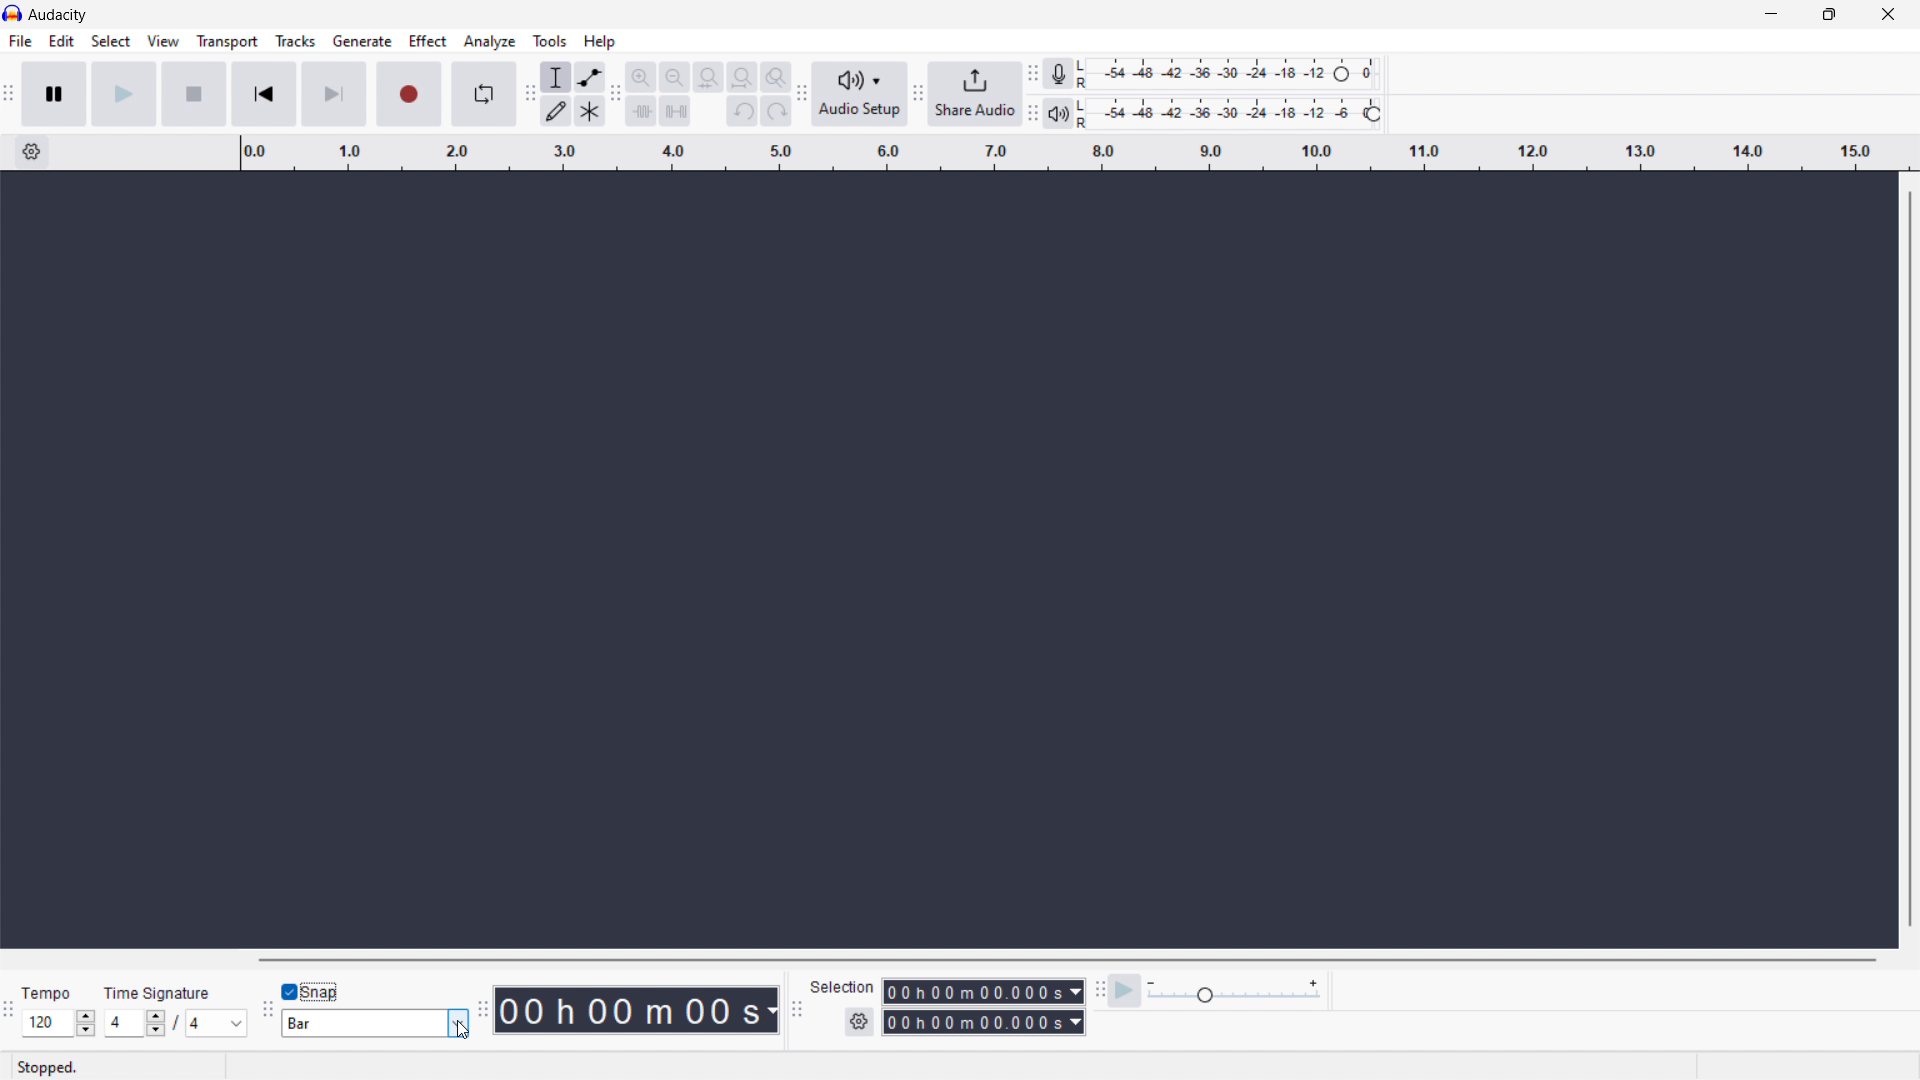 This screenshot has height=1080, width=1920. Describe the element at coordinates (798, 1010) in the screenshot. I see `selection toolbar` at that location.